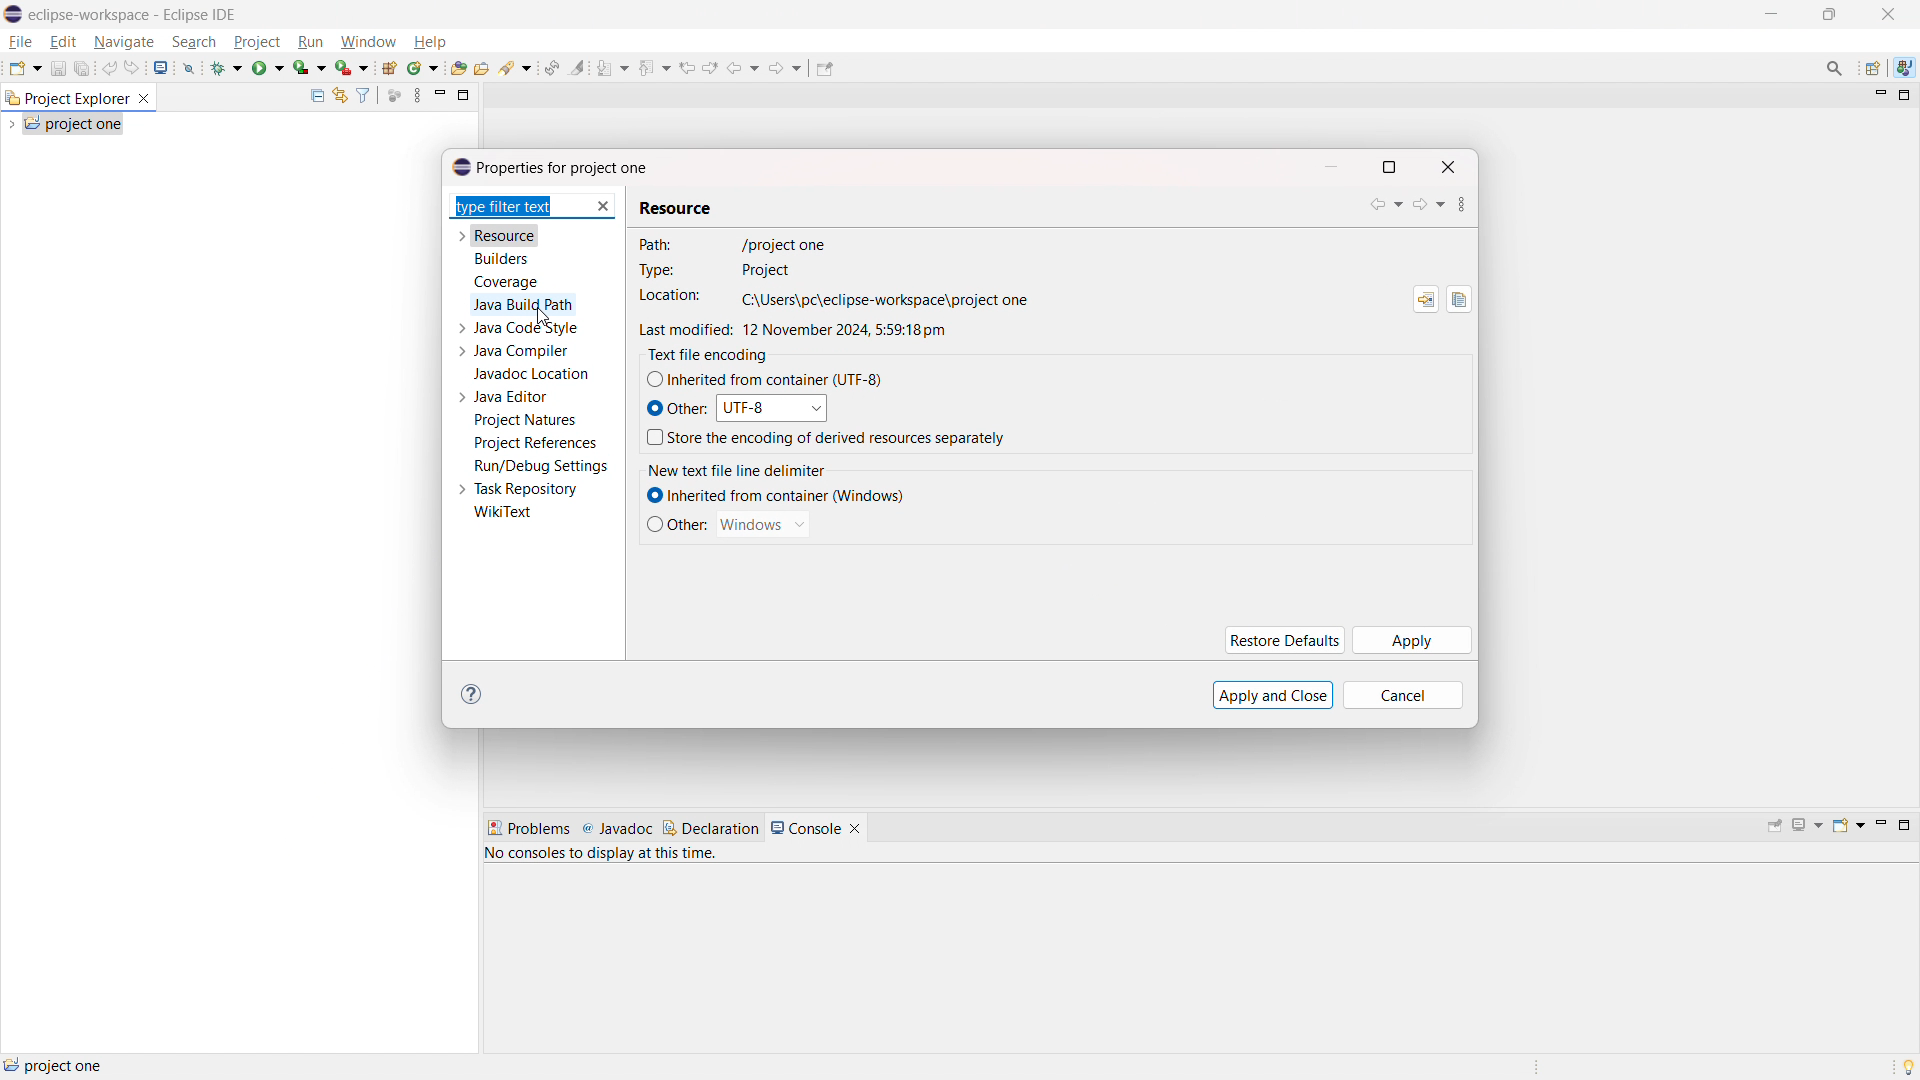 This screenshot has width=1920, height=1080. I want to click on display selected console, so click(1809, 825).